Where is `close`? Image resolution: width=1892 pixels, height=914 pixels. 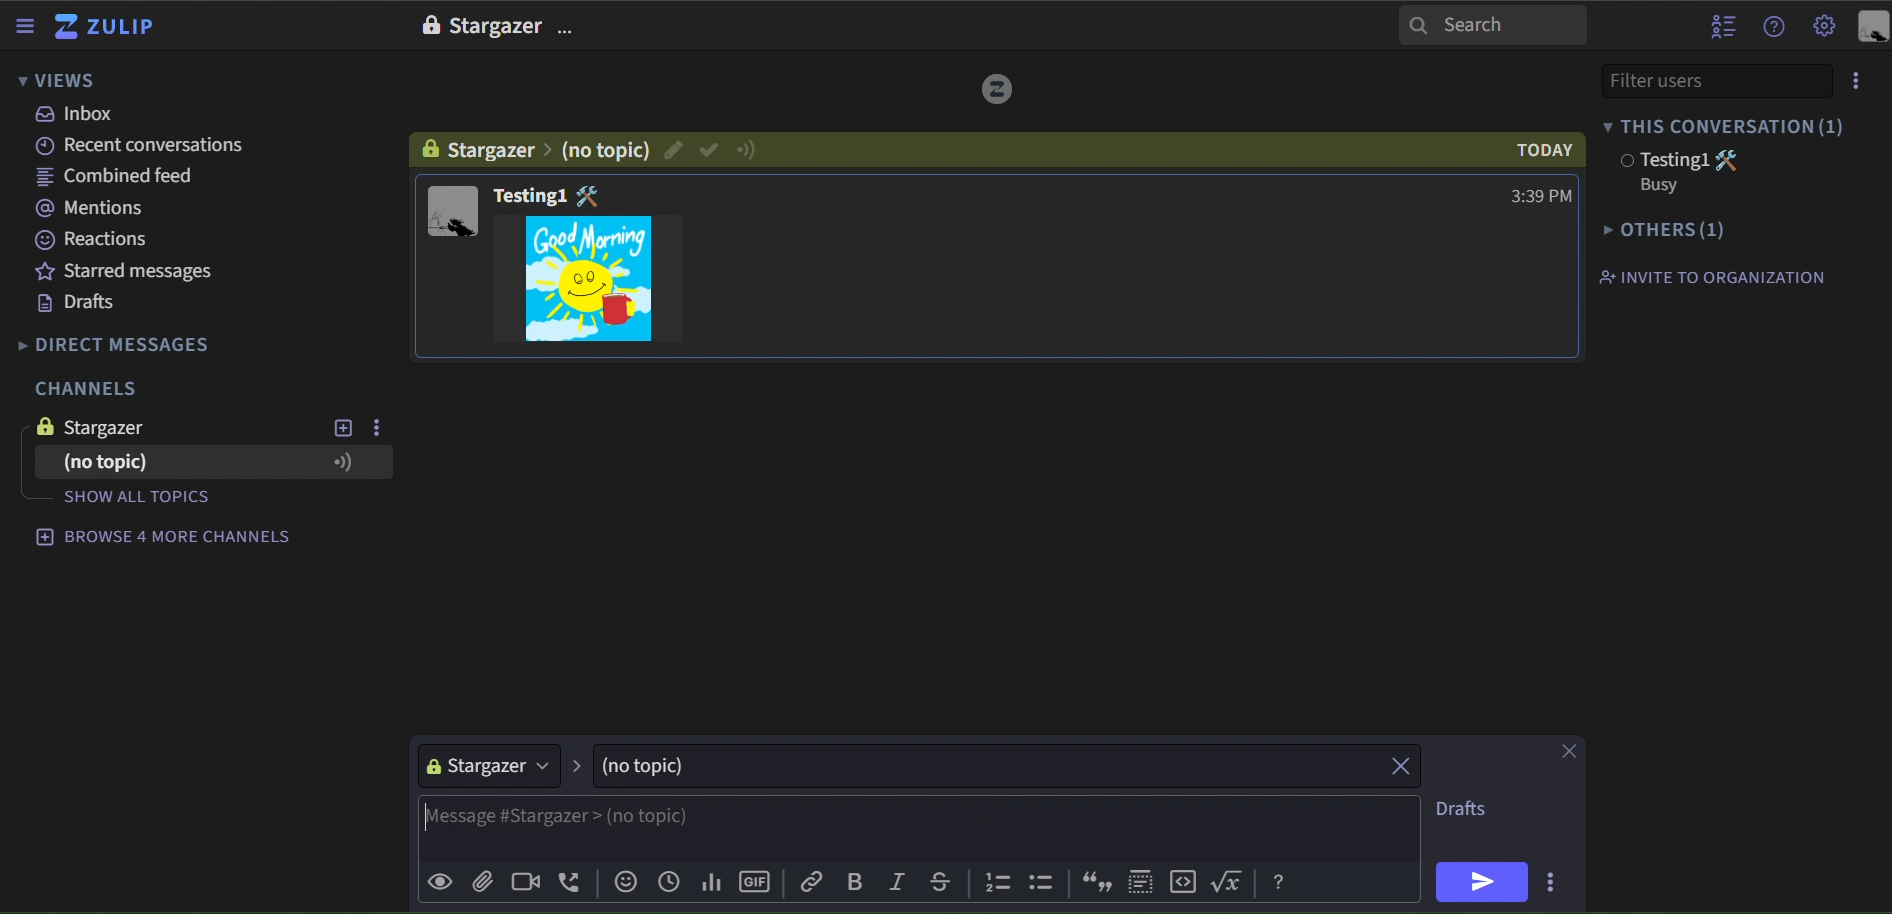 close is located at coordinates (1403, 765).